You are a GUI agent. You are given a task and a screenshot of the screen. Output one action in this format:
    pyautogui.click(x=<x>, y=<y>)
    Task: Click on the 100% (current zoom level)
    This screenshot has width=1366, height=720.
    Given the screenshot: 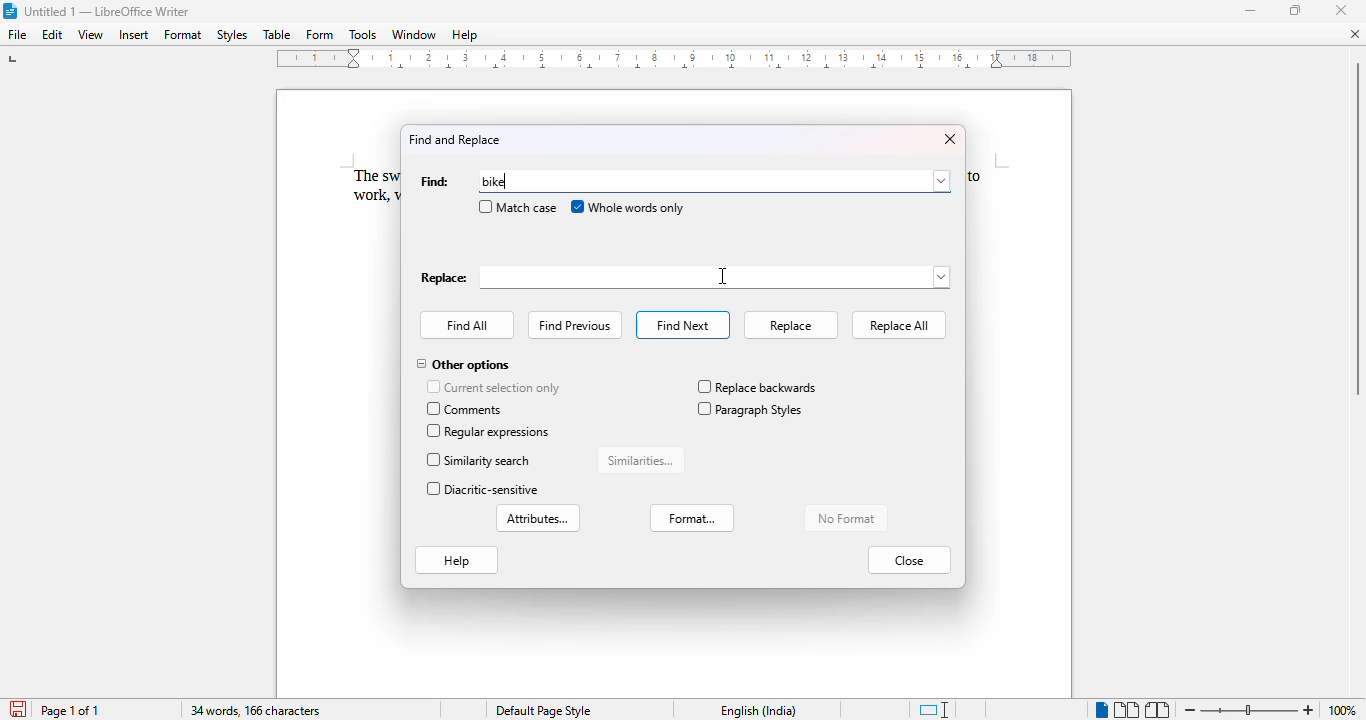 What is the action you would take?
    pyautogui.click(x=1345, y=710)
    